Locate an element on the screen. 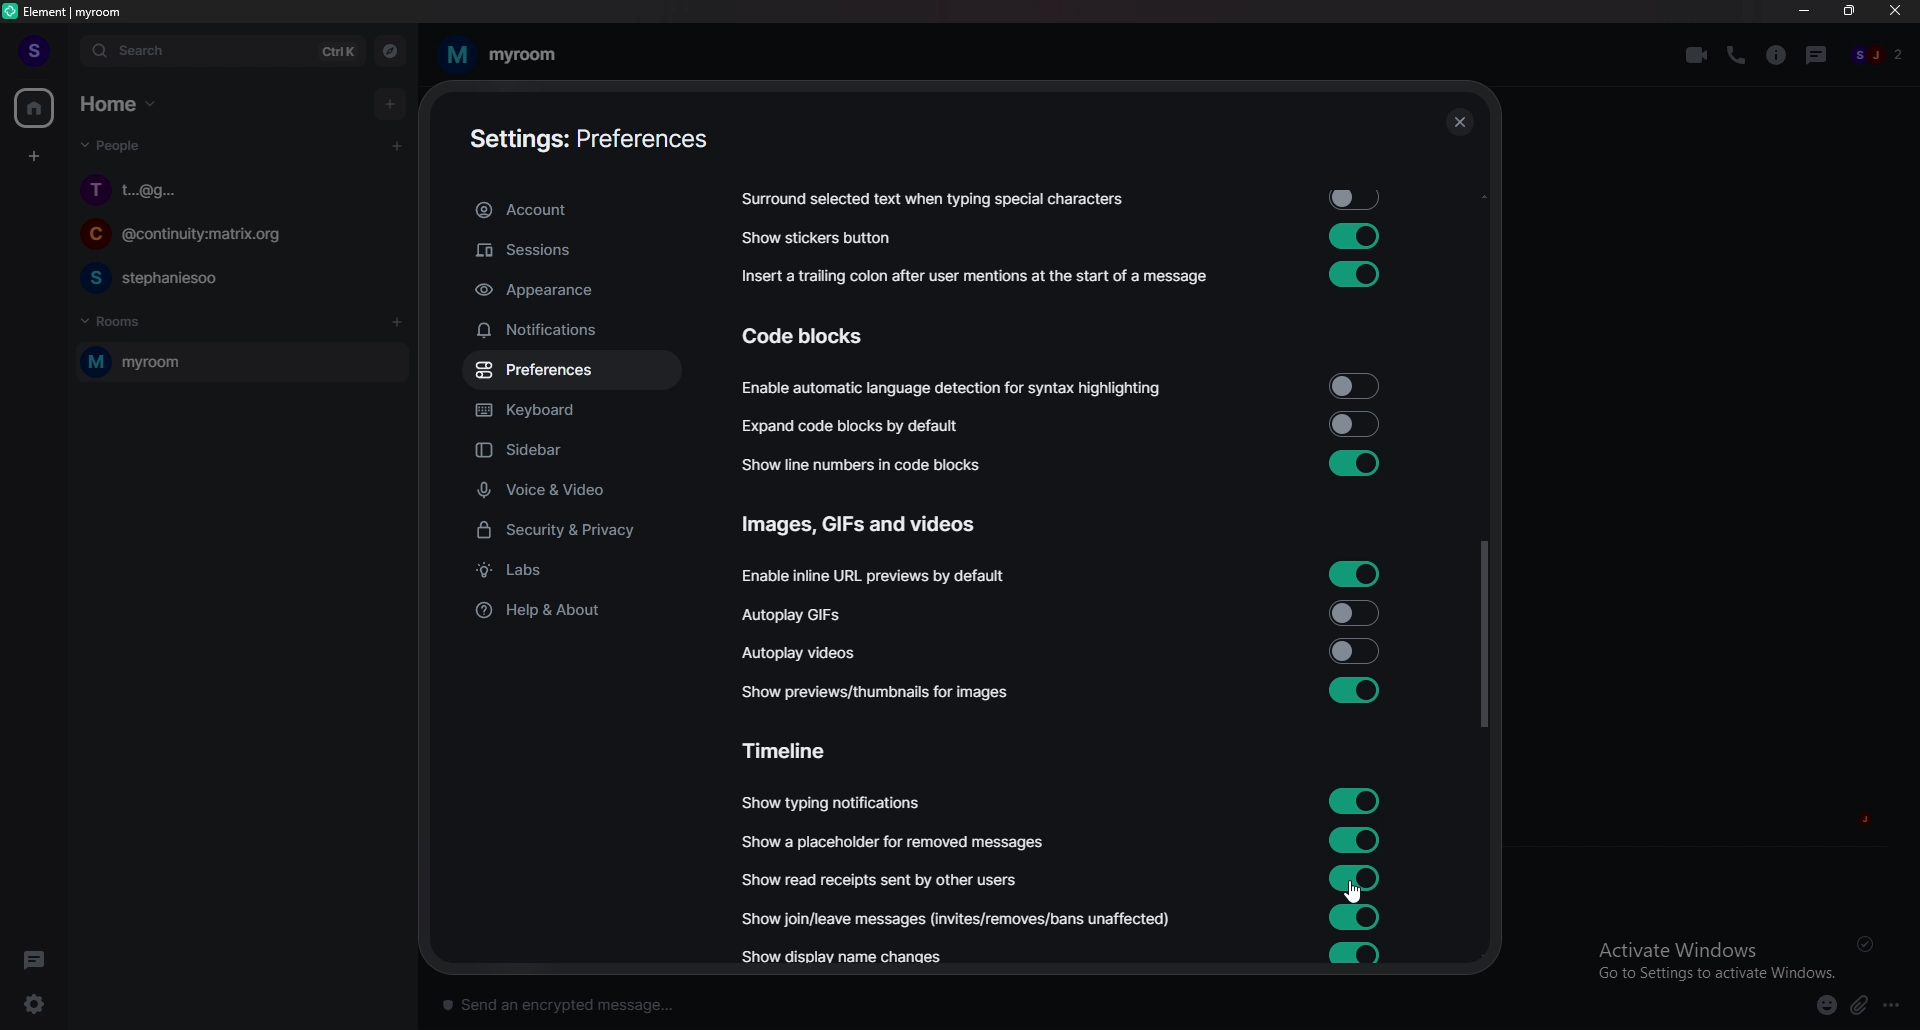 This screenshot has width=1920, height=1030. toggle is located at coordinates (1356, 954).